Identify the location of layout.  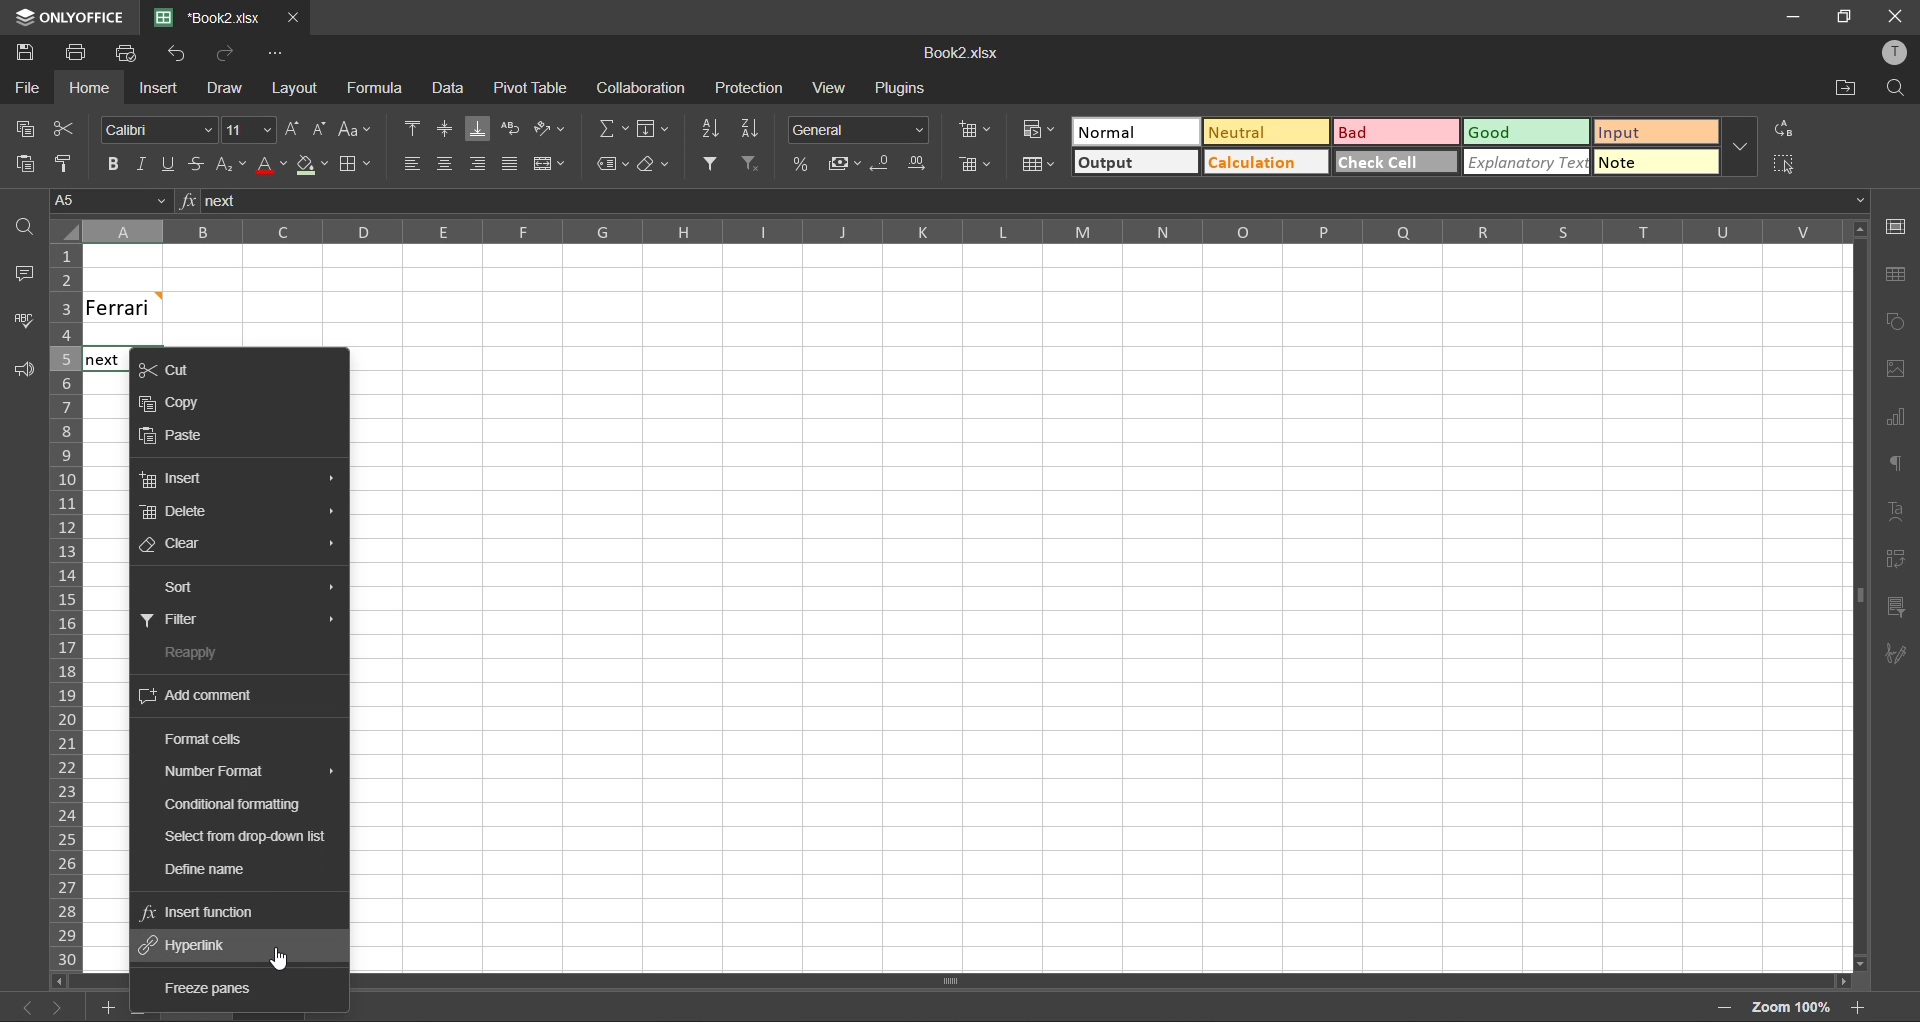
(291, 88).